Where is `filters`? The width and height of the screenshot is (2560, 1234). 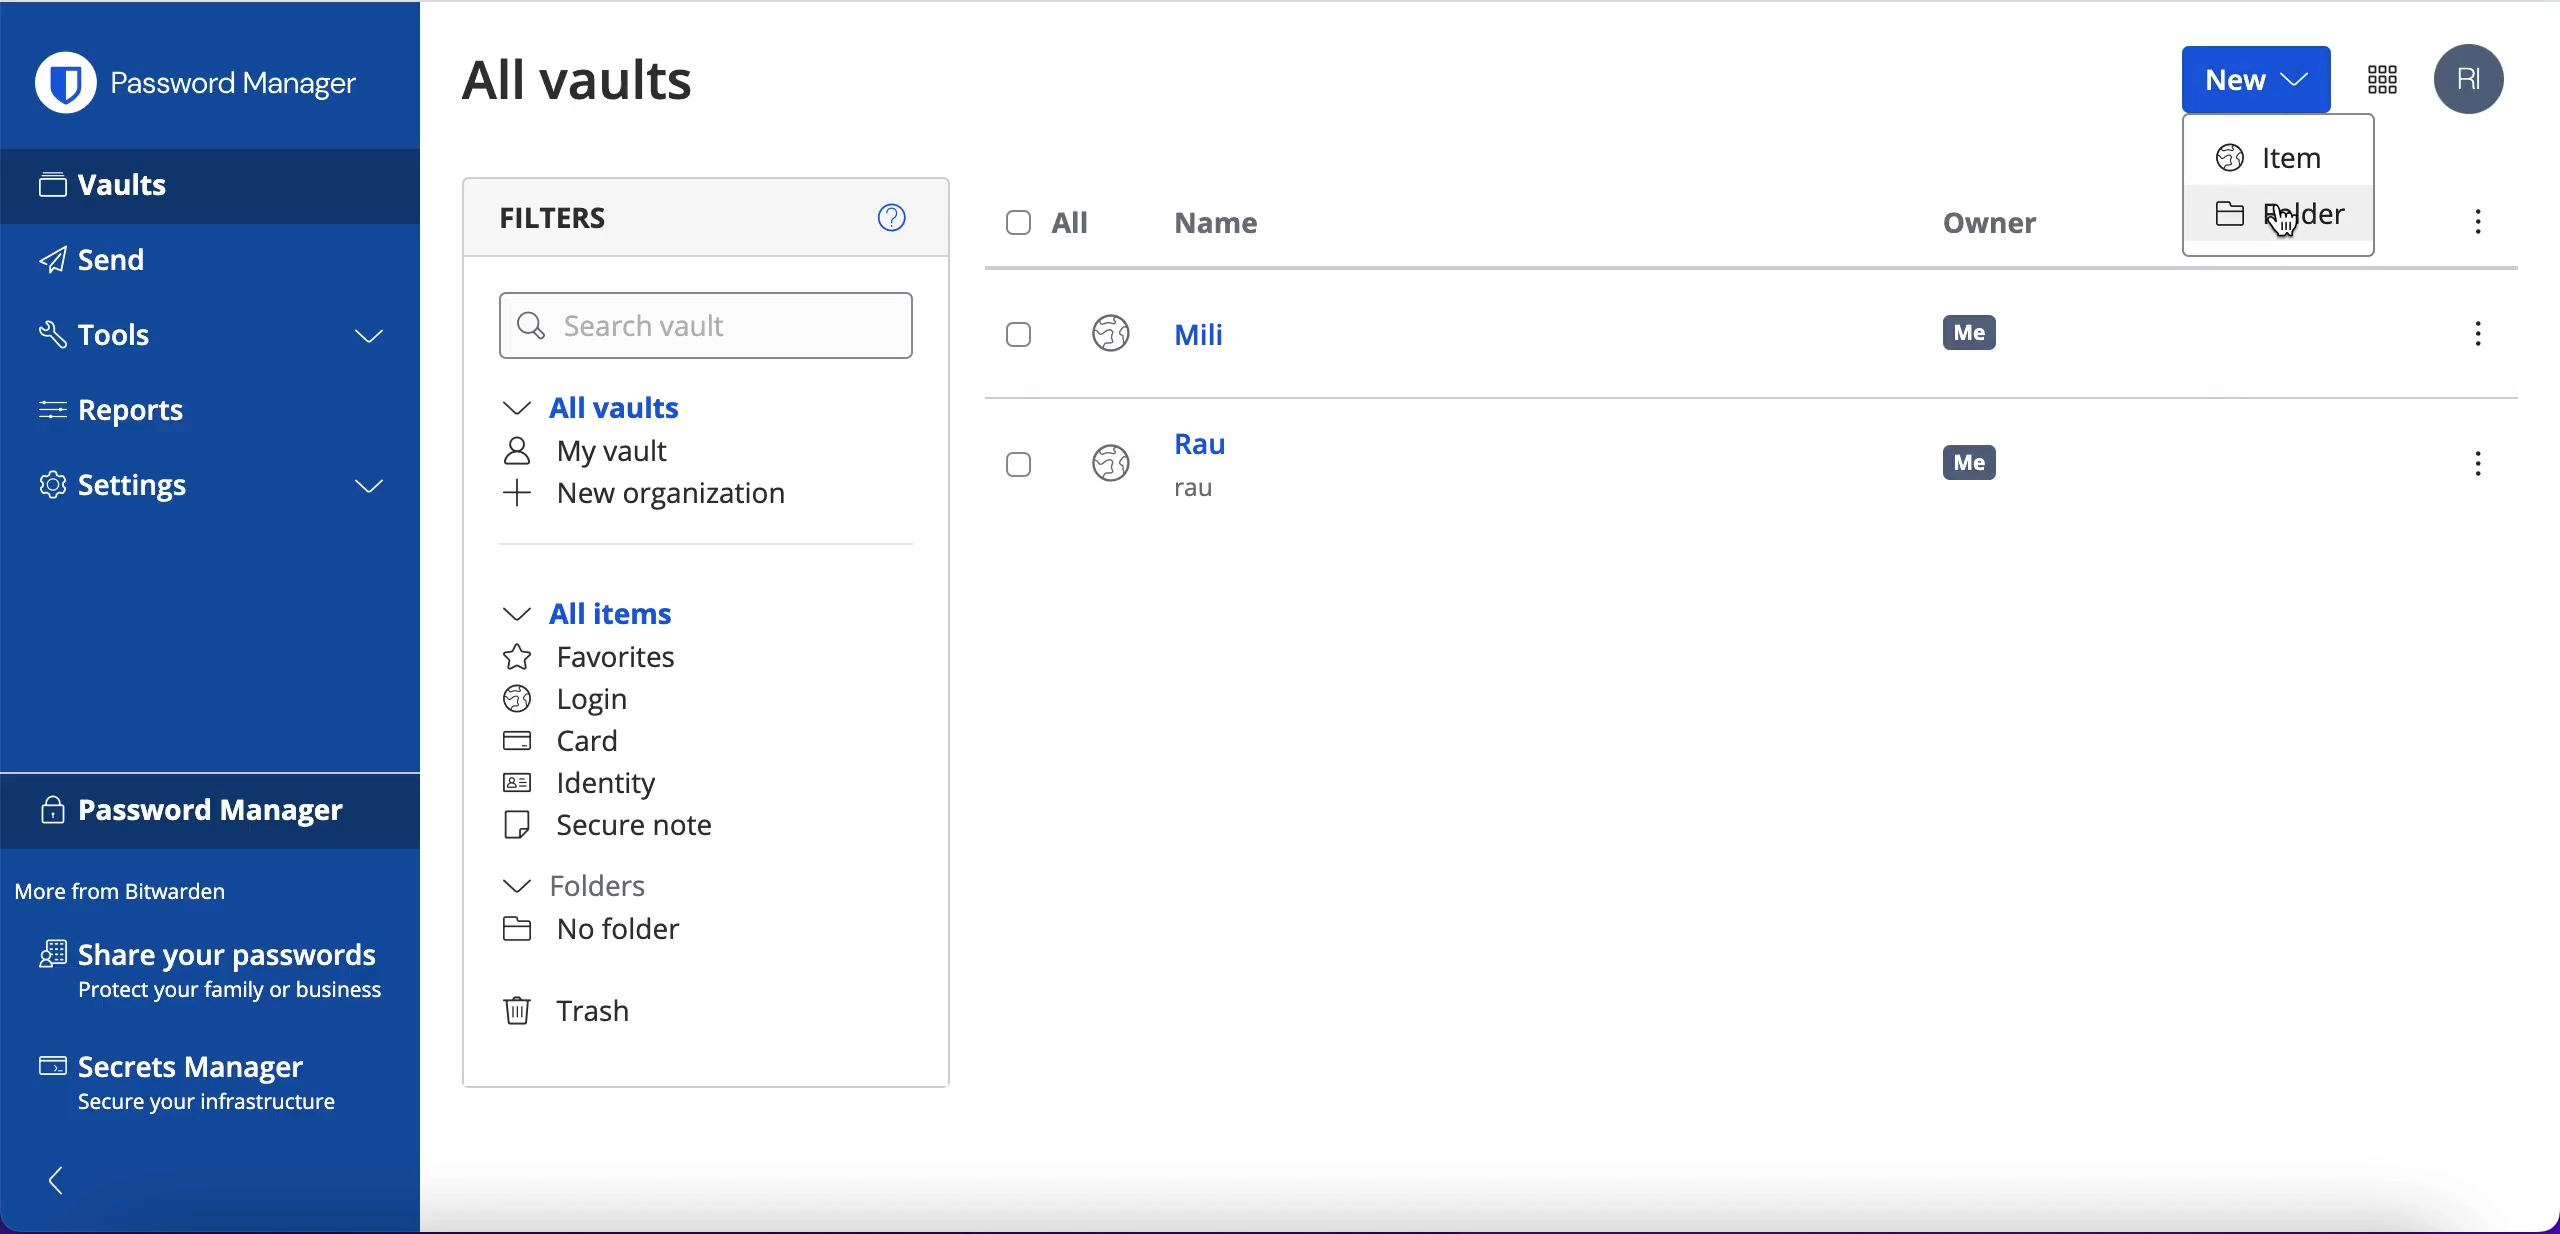 filters is located at coordinates (710, 217).